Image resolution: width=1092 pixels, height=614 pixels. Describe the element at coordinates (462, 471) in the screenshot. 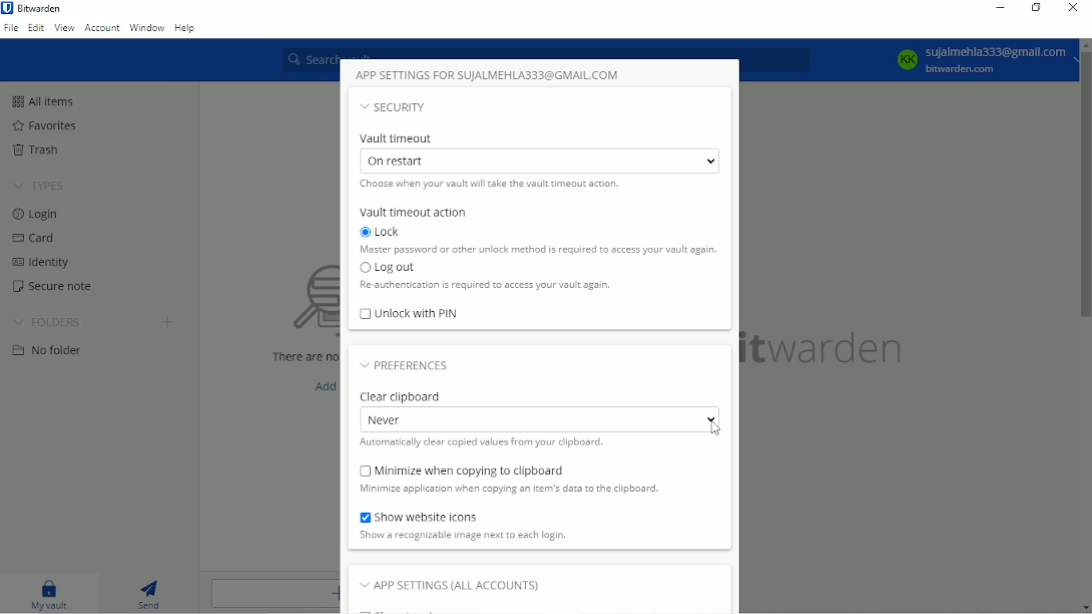

I see `Minimize when copying to clipboard` at that location.